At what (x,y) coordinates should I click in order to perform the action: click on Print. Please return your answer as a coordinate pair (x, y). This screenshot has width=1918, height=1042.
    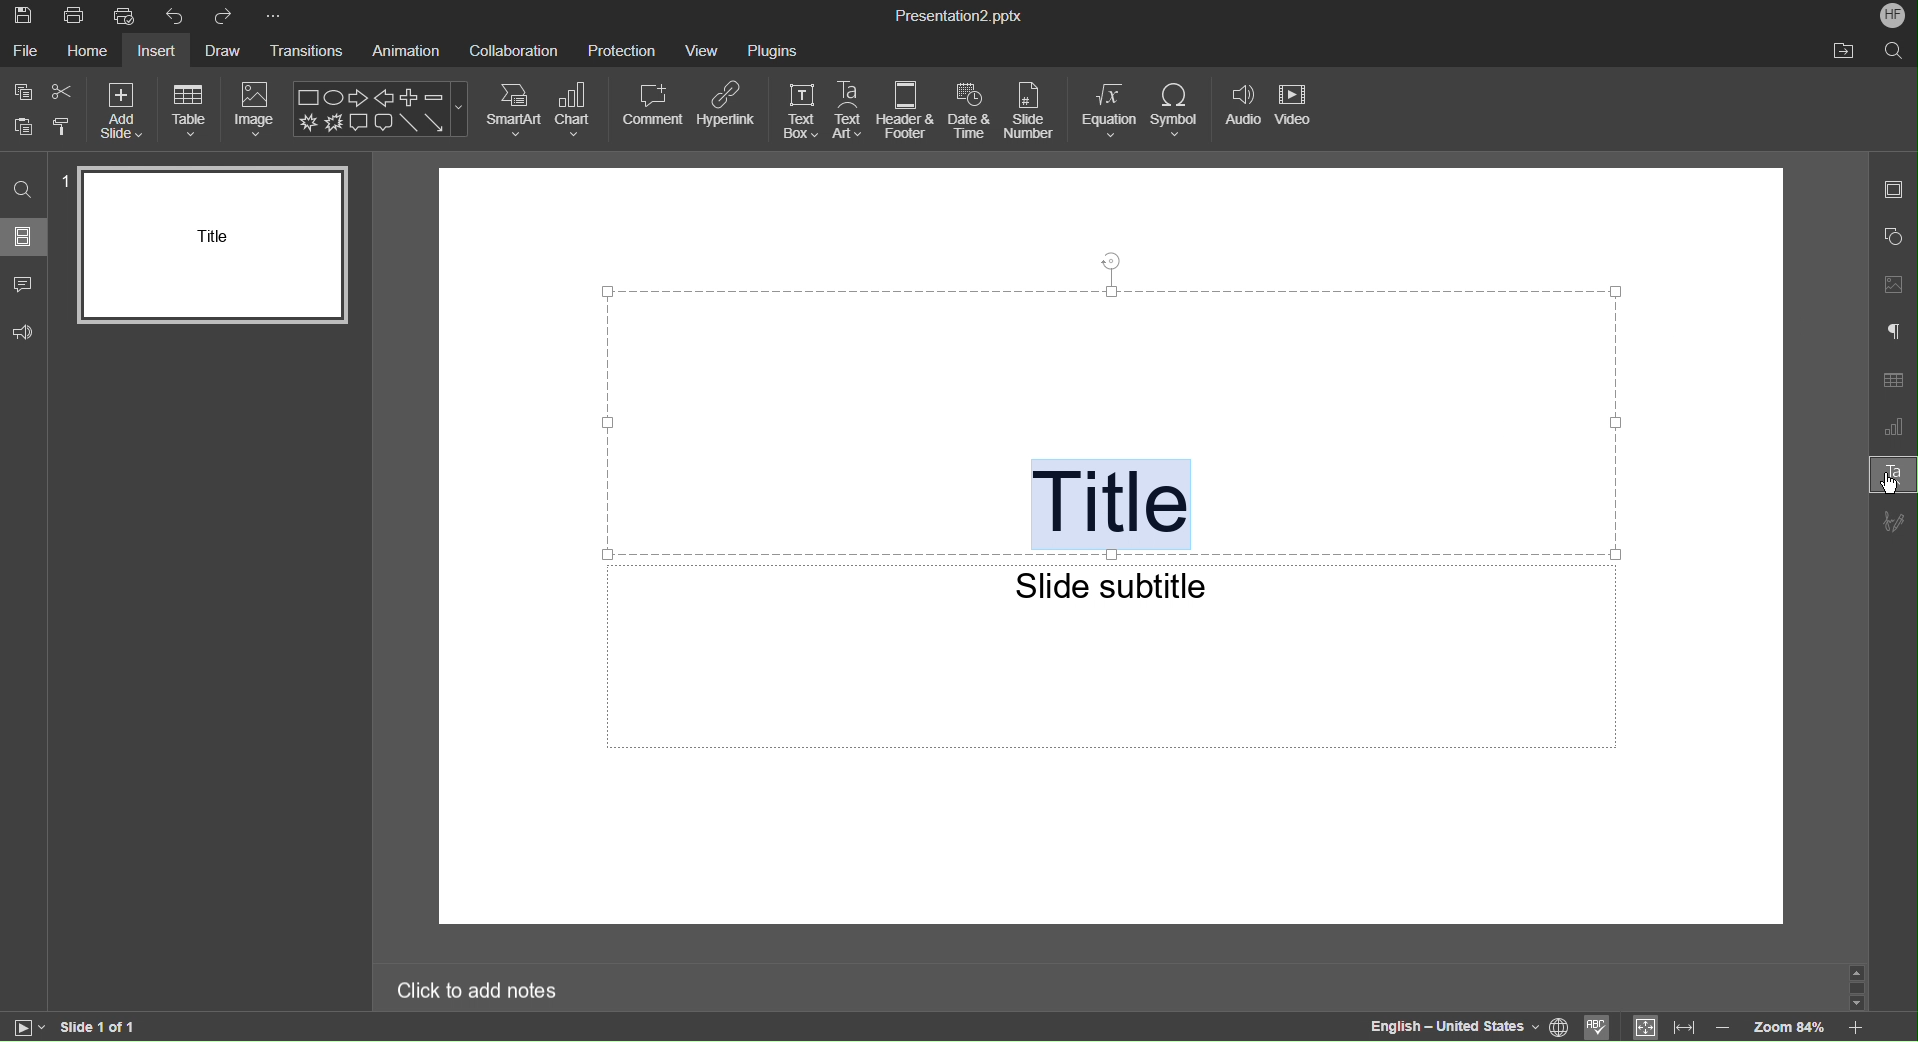
    Looking at the image, I should click on (78, 16).